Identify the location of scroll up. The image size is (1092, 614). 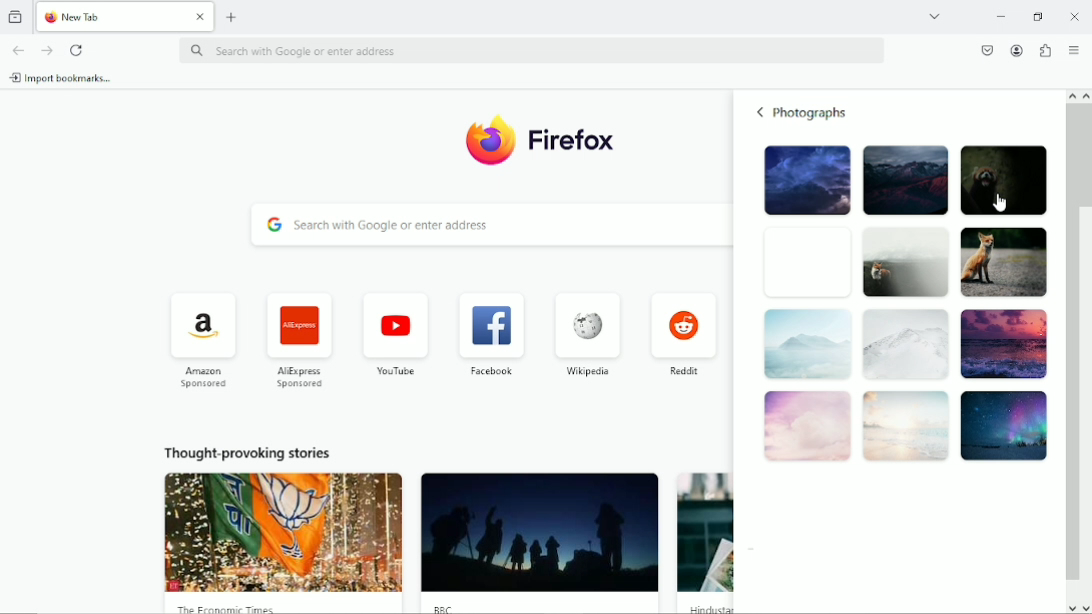
(1085, 95).